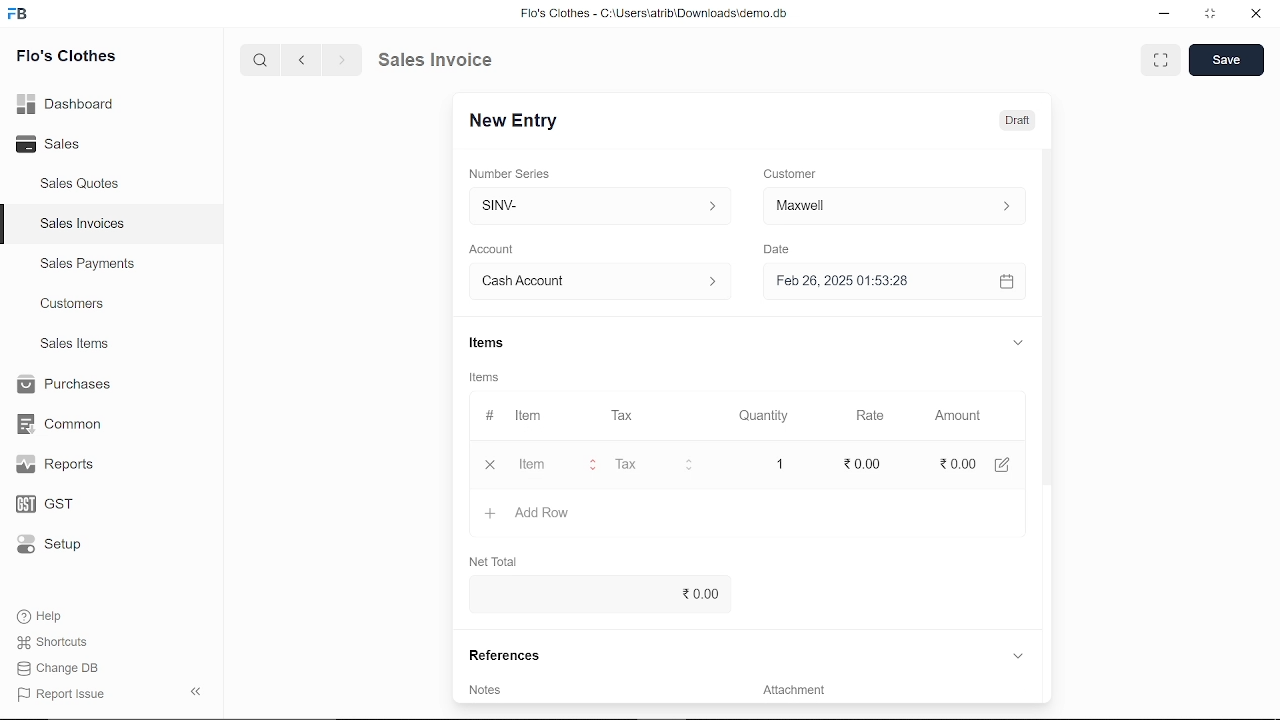  I want to click on hide, so click(197, 689).